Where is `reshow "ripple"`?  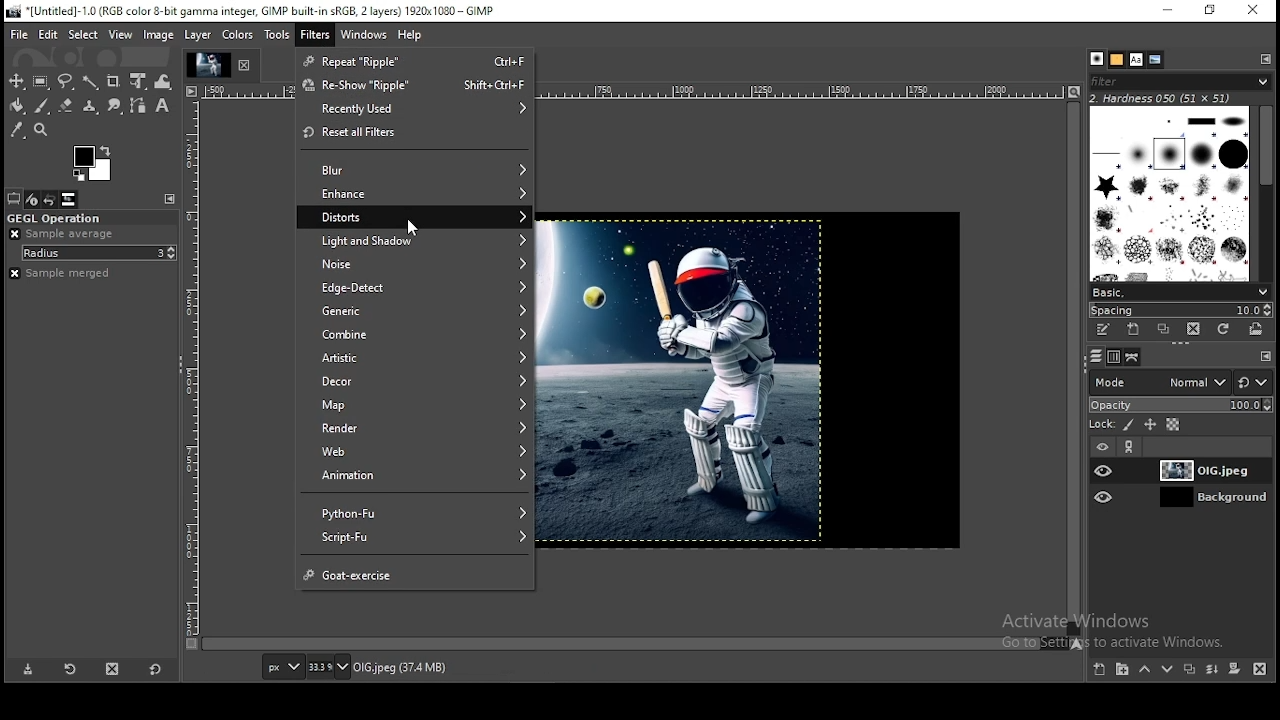
reshow "ripple" is located at coordinates (414, 86).